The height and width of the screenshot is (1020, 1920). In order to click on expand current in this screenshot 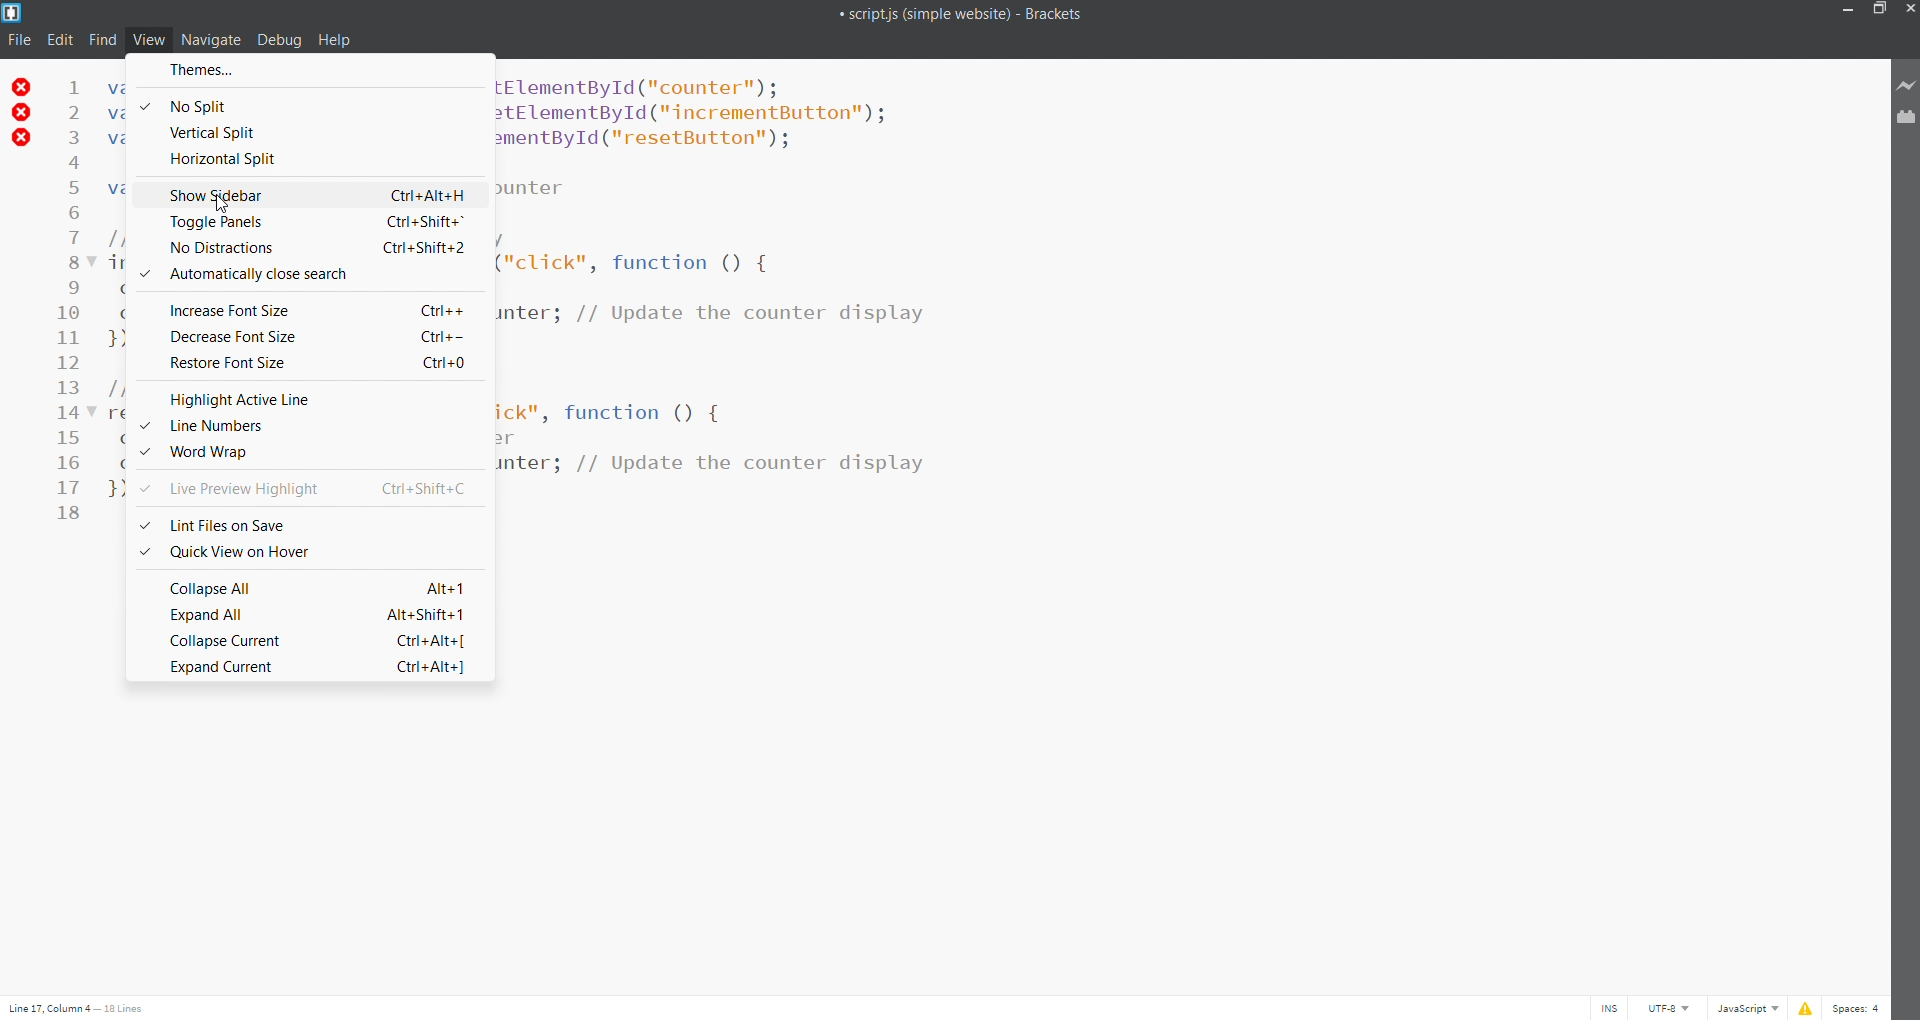, I will do `click(298, 668)`.